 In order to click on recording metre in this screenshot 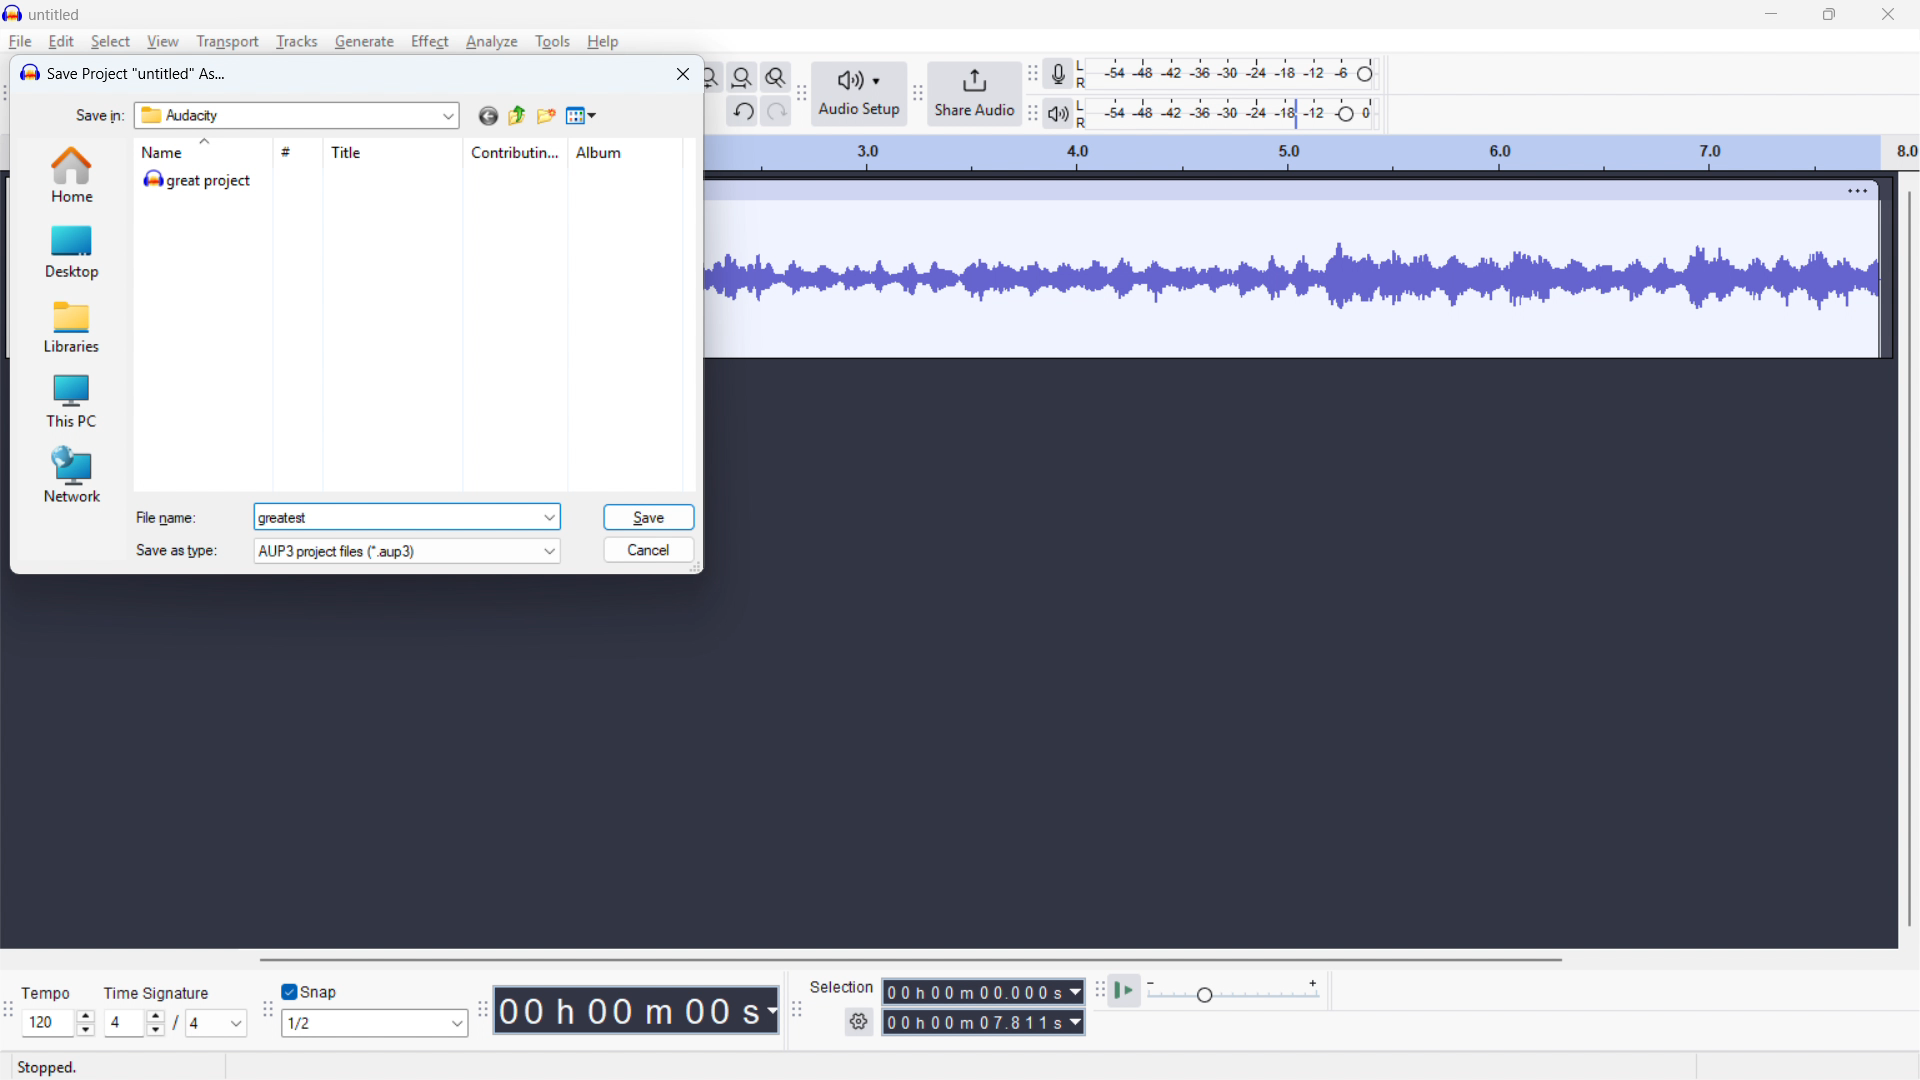, I will do `click(1057, 74)`.